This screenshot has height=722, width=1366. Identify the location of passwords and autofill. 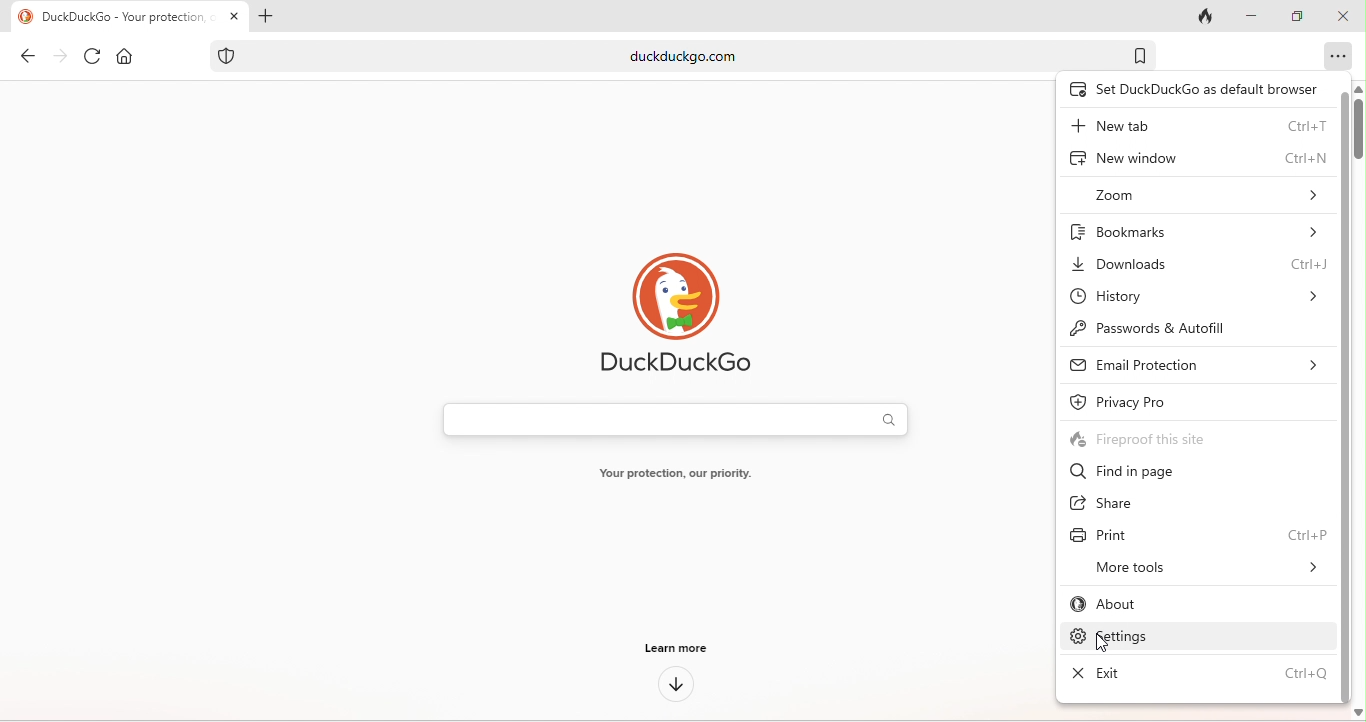
(1153, 330).